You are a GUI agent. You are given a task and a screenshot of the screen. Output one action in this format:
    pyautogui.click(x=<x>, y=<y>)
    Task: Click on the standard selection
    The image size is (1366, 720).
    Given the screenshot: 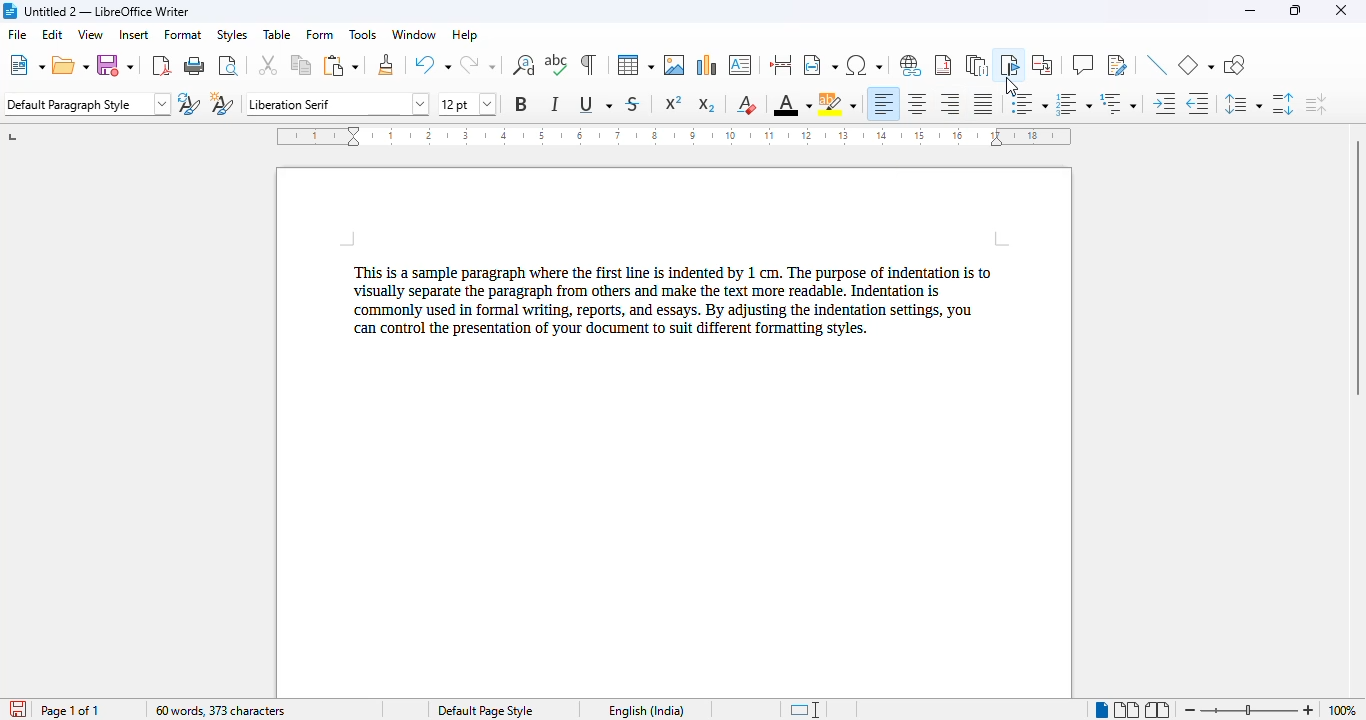 What is the action you would take?
    pyautogui.click(x=808, y=709)
    